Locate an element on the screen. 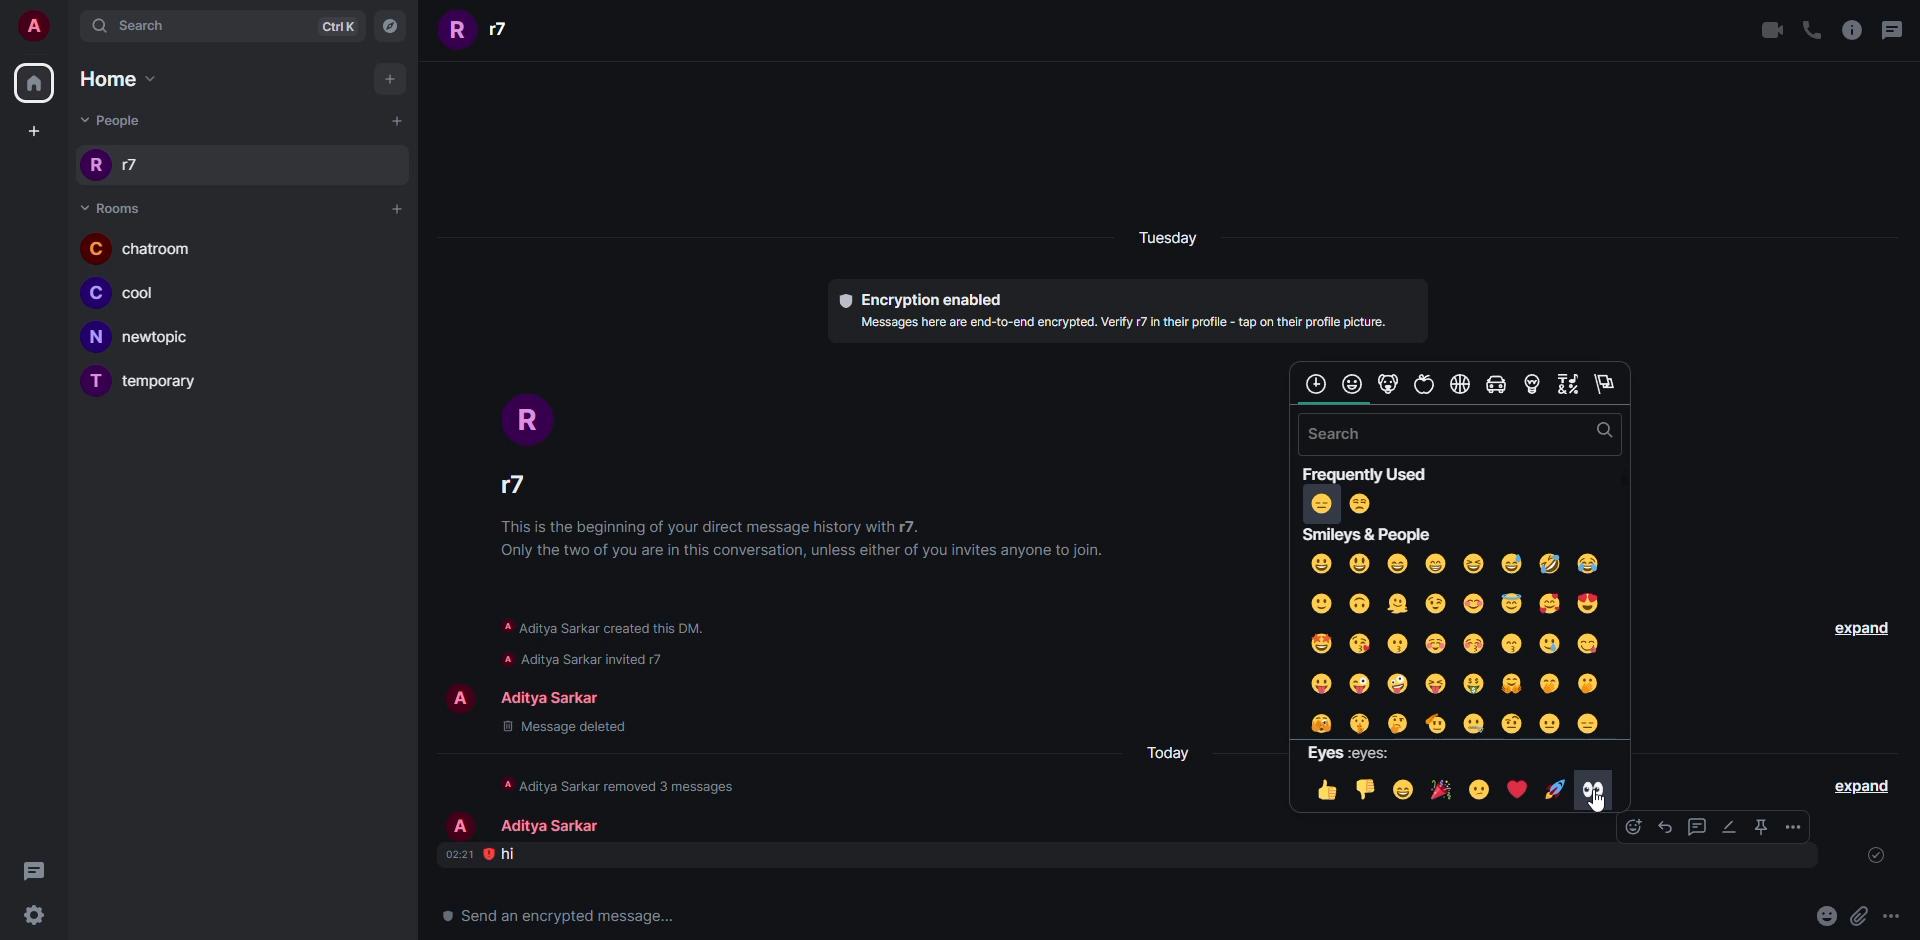  expand is located at coordinates (1855, 628).